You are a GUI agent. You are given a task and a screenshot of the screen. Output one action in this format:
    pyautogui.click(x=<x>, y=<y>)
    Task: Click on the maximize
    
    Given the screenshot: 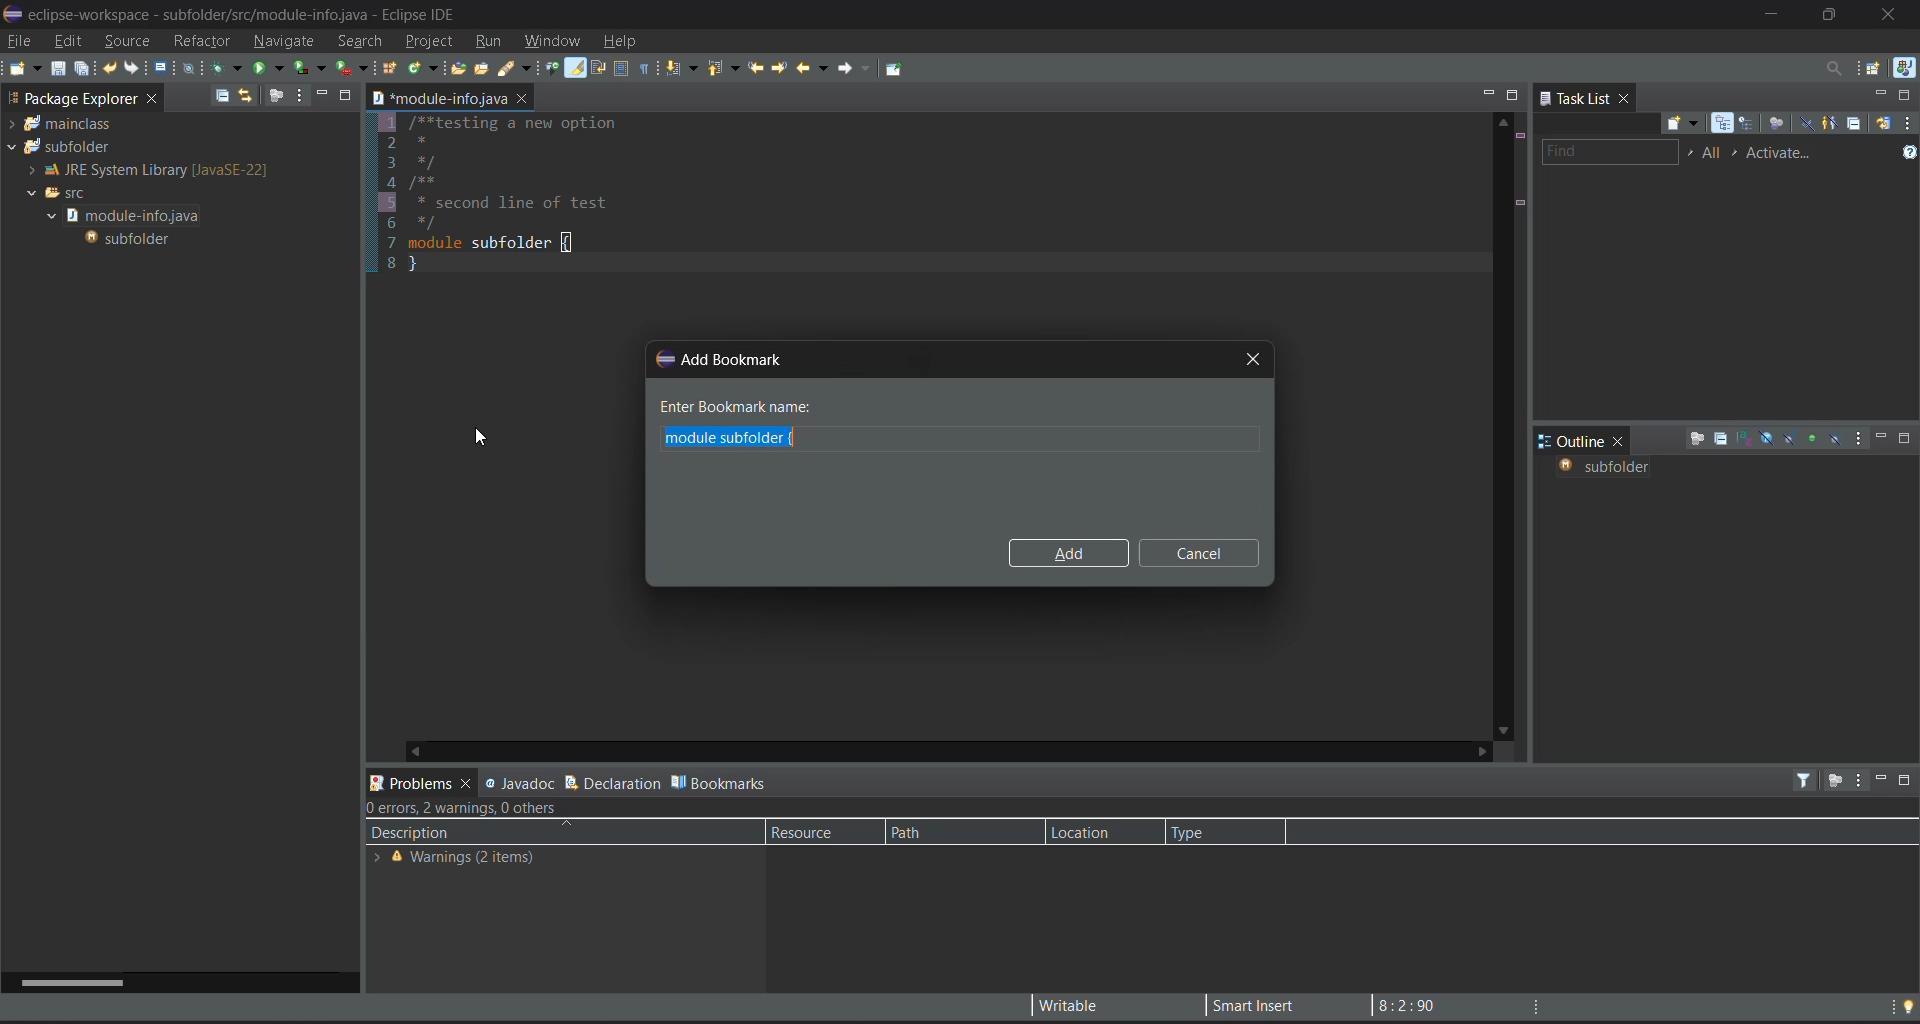 What is the action you would take?
    pyautogui.click(x=1513, y=95)
    